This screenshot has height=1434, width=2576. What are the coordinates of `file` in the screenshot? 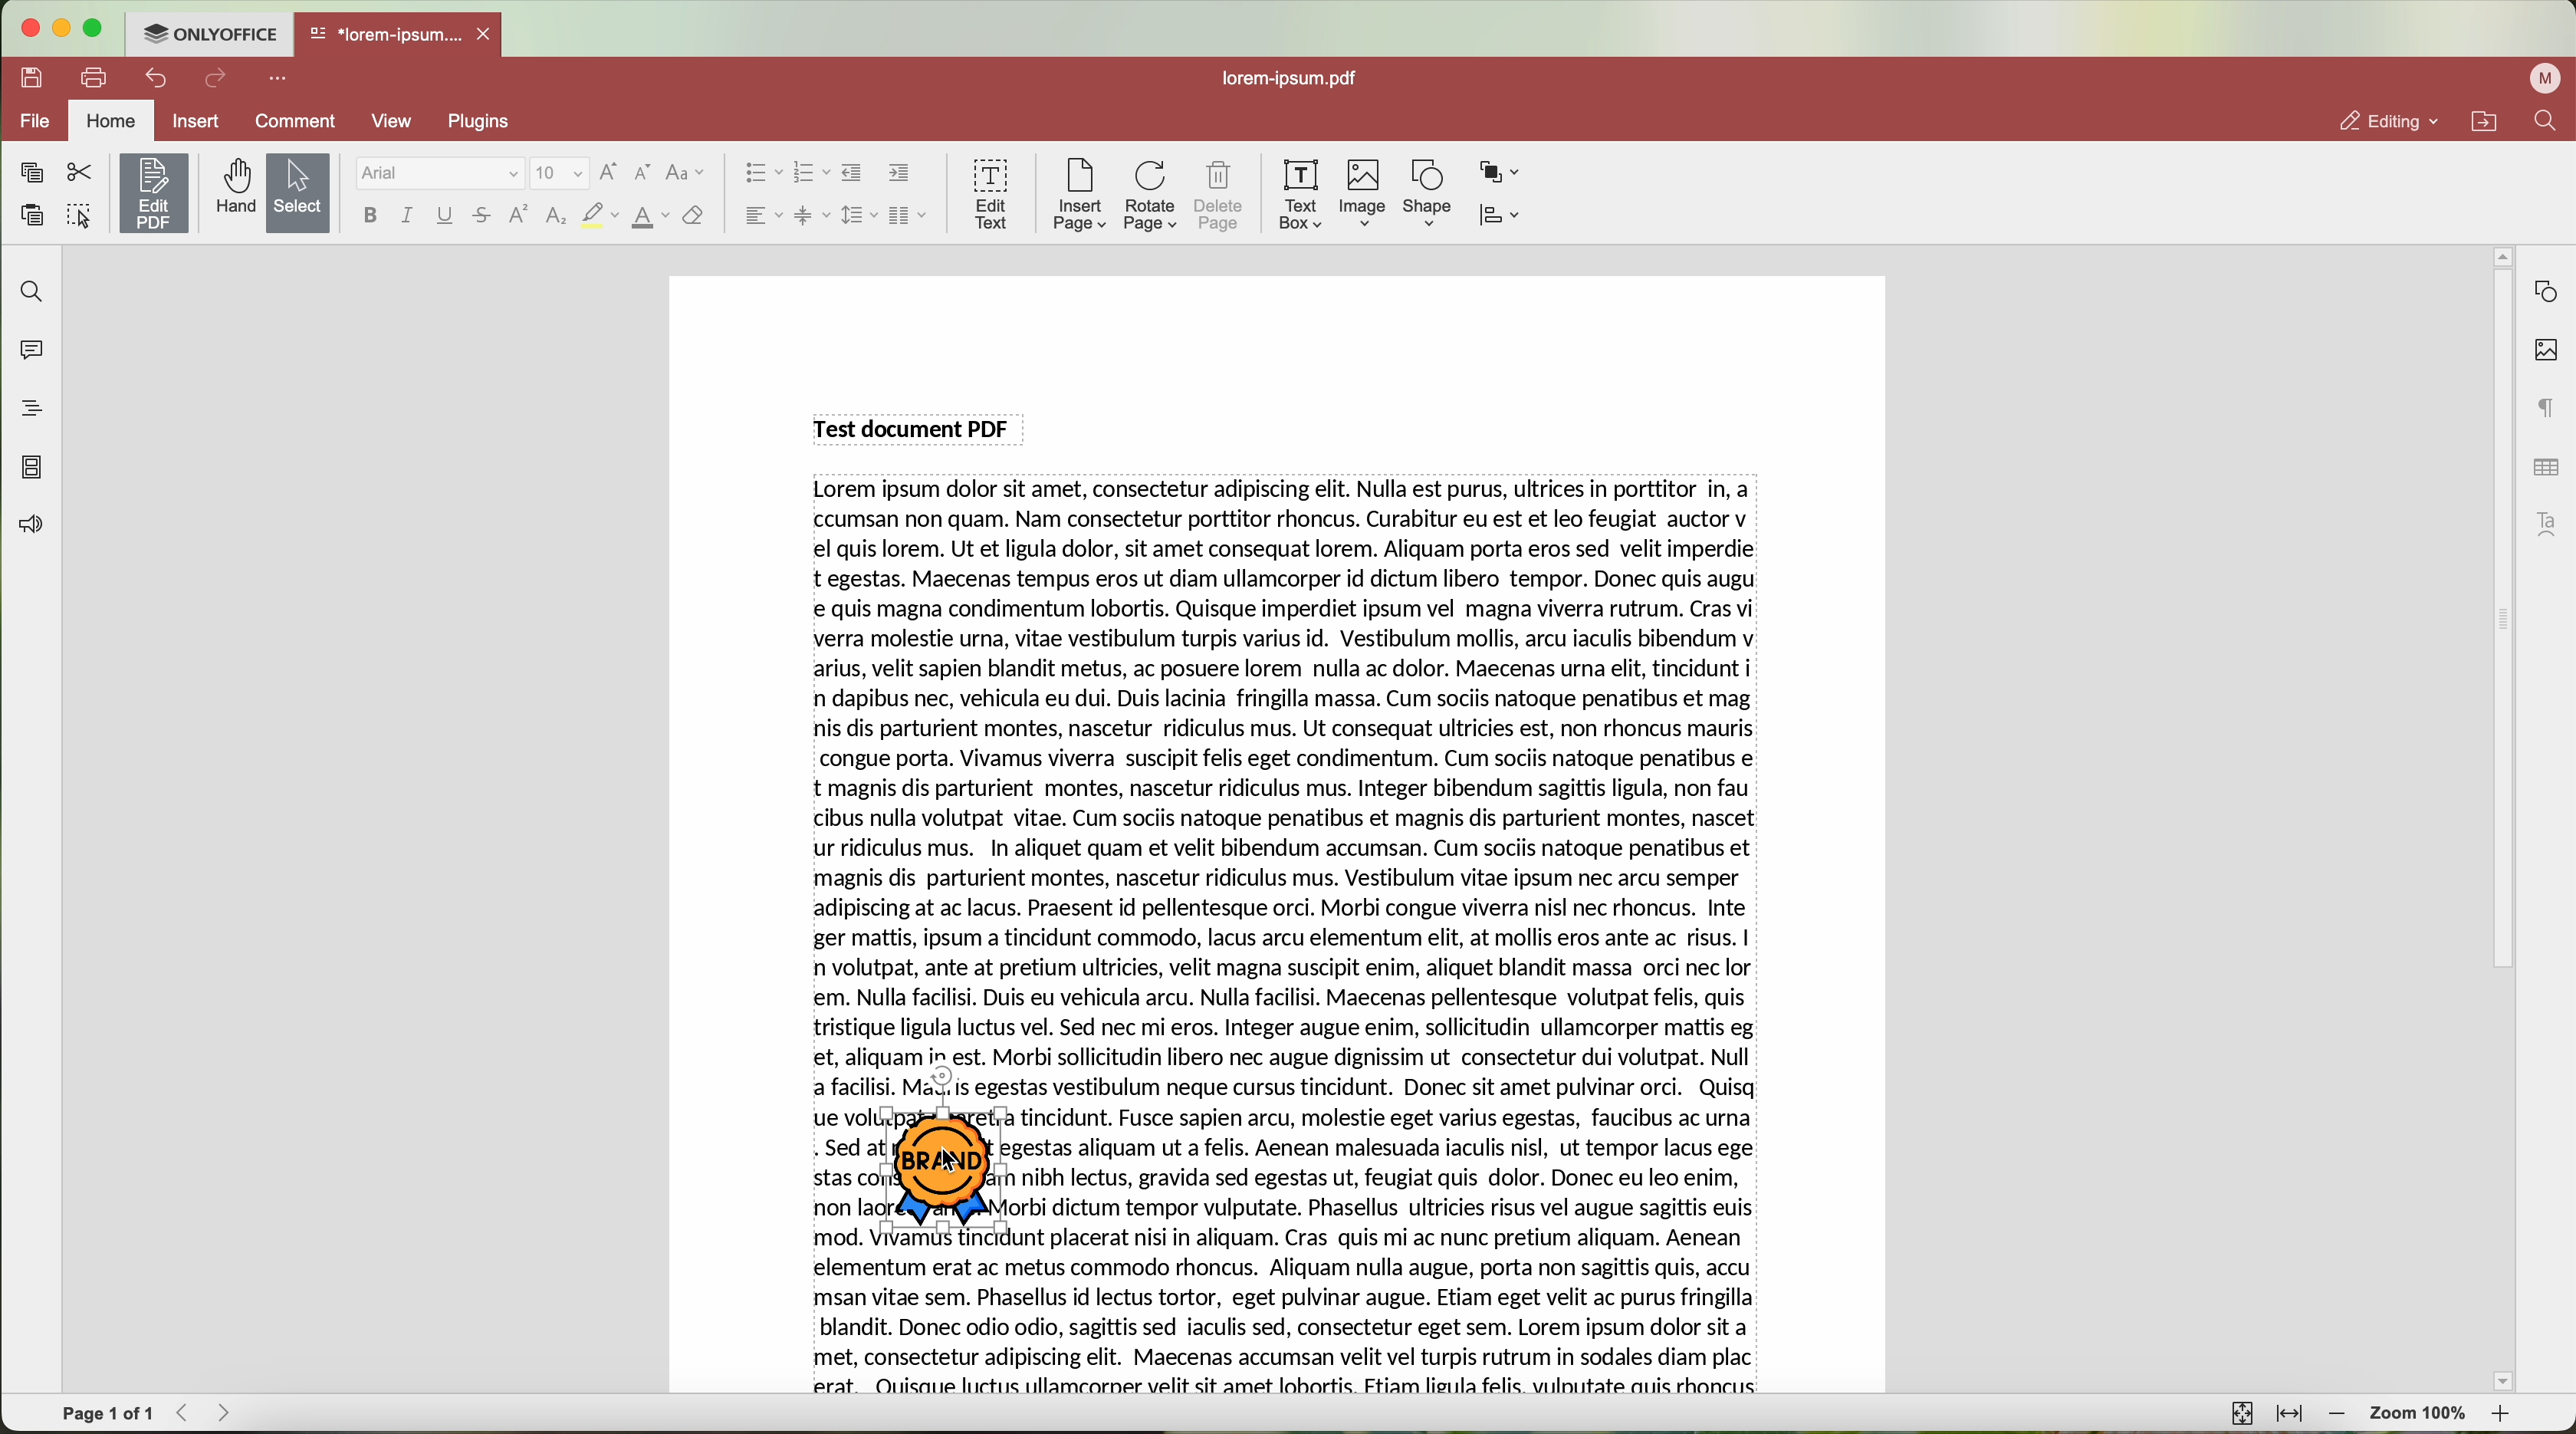 It's located at (31, 123).